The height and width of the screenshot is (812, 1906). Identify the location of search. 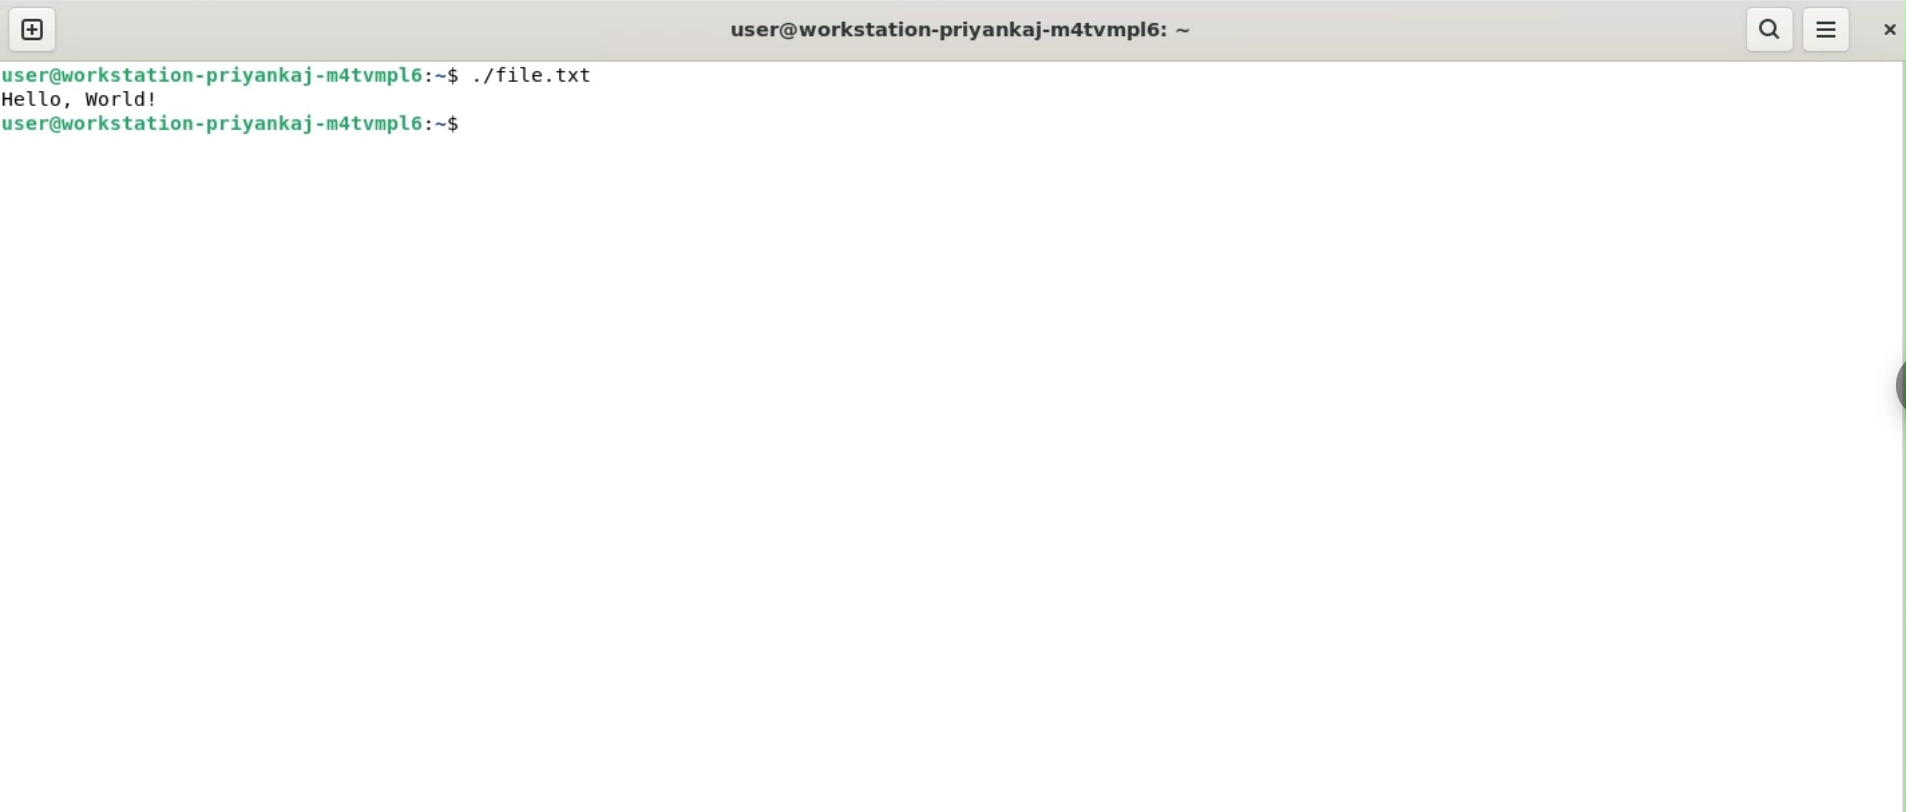
(1772, 30).